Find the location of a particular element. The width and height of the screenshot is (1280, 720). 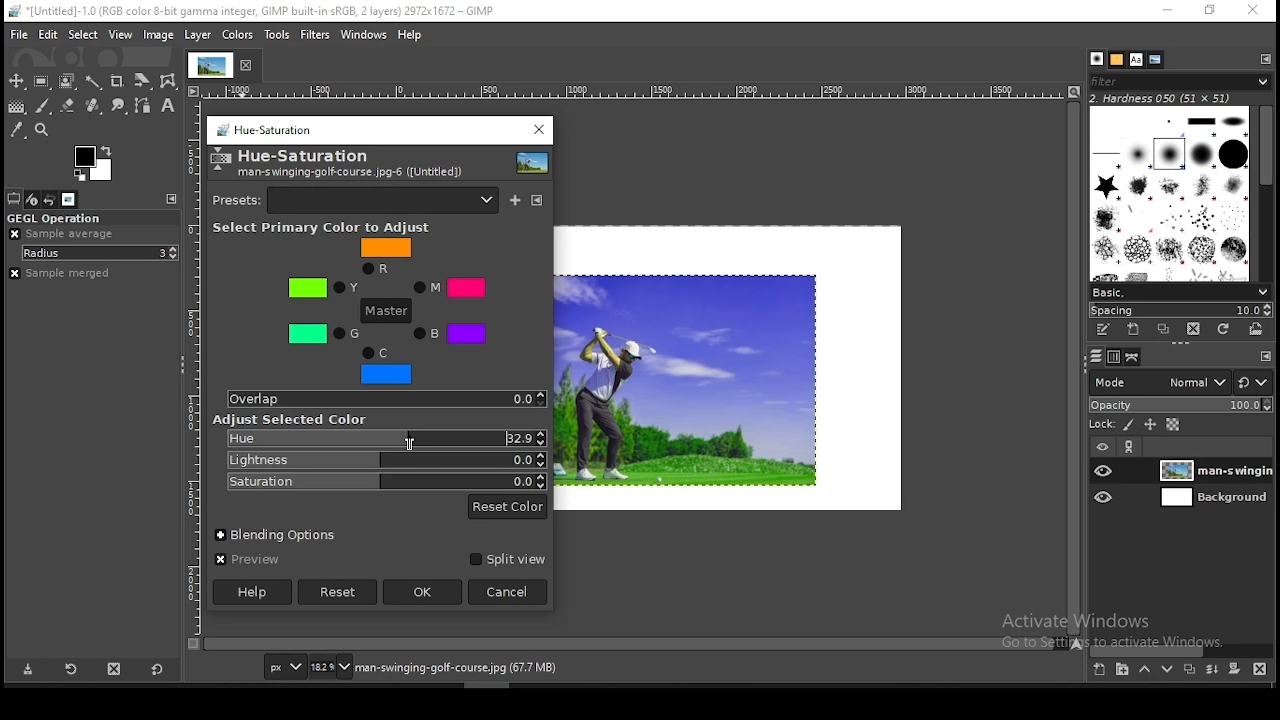

opacity is located at coordinates (1184, 405).